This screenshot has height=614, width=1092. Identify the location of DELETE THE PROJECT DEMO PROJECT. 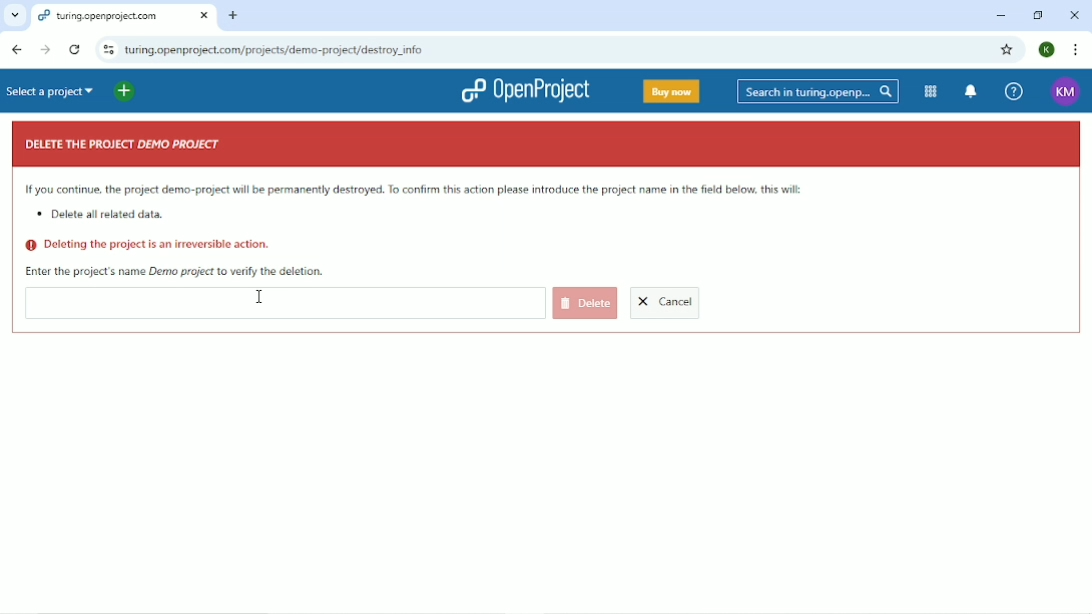
(125, 145).